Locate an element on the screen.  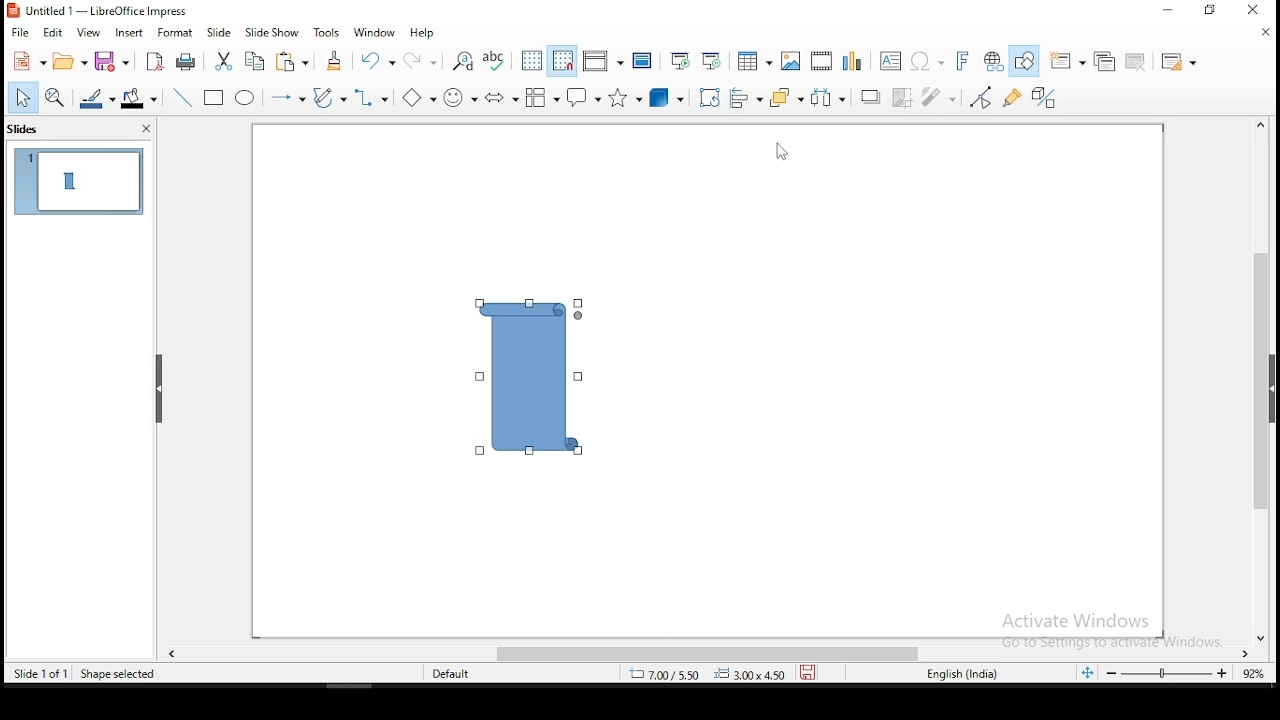
stars and banners is located at coordinates (623, 97).